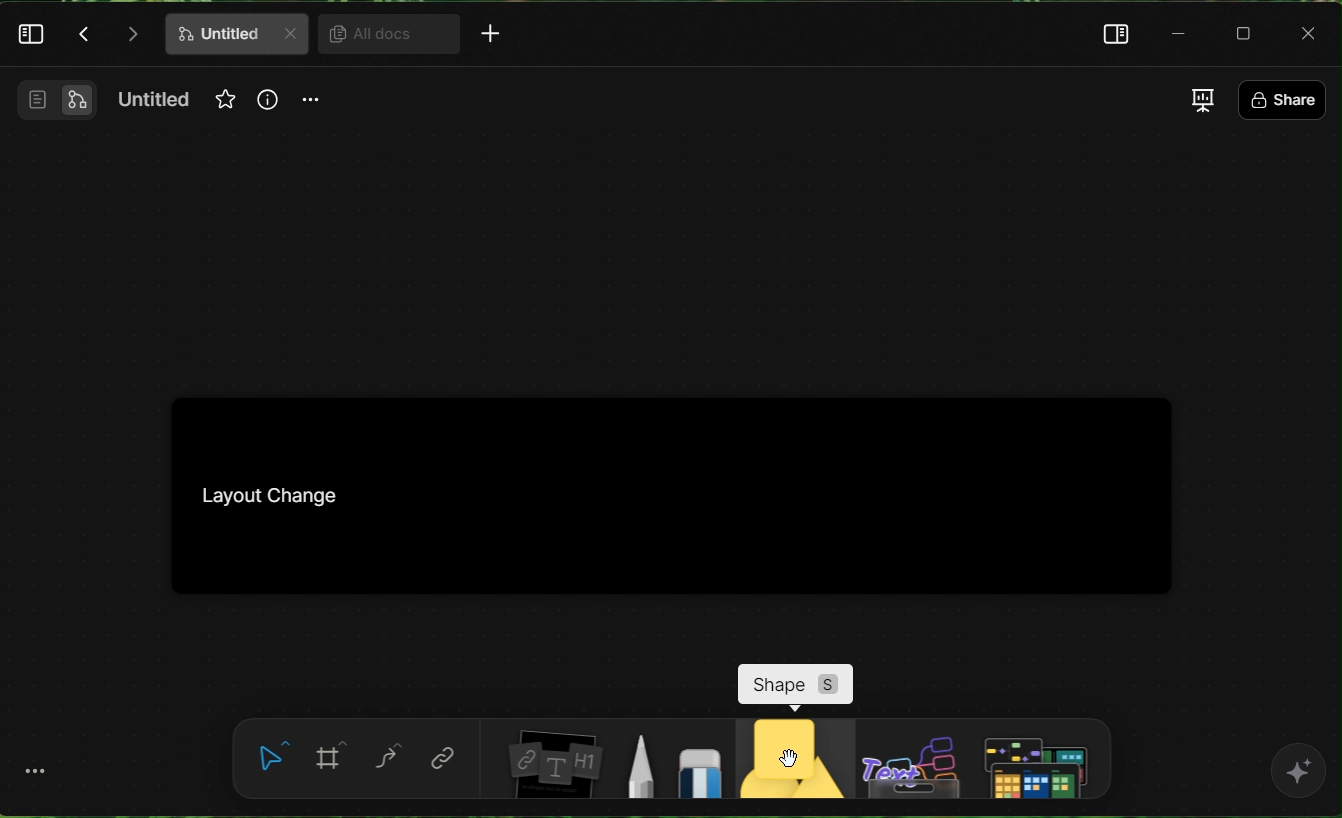 This screenshot has width=1342, height=818. Describe the element at coordinates (271, 764) in the screenshot. I see `select` at that location.